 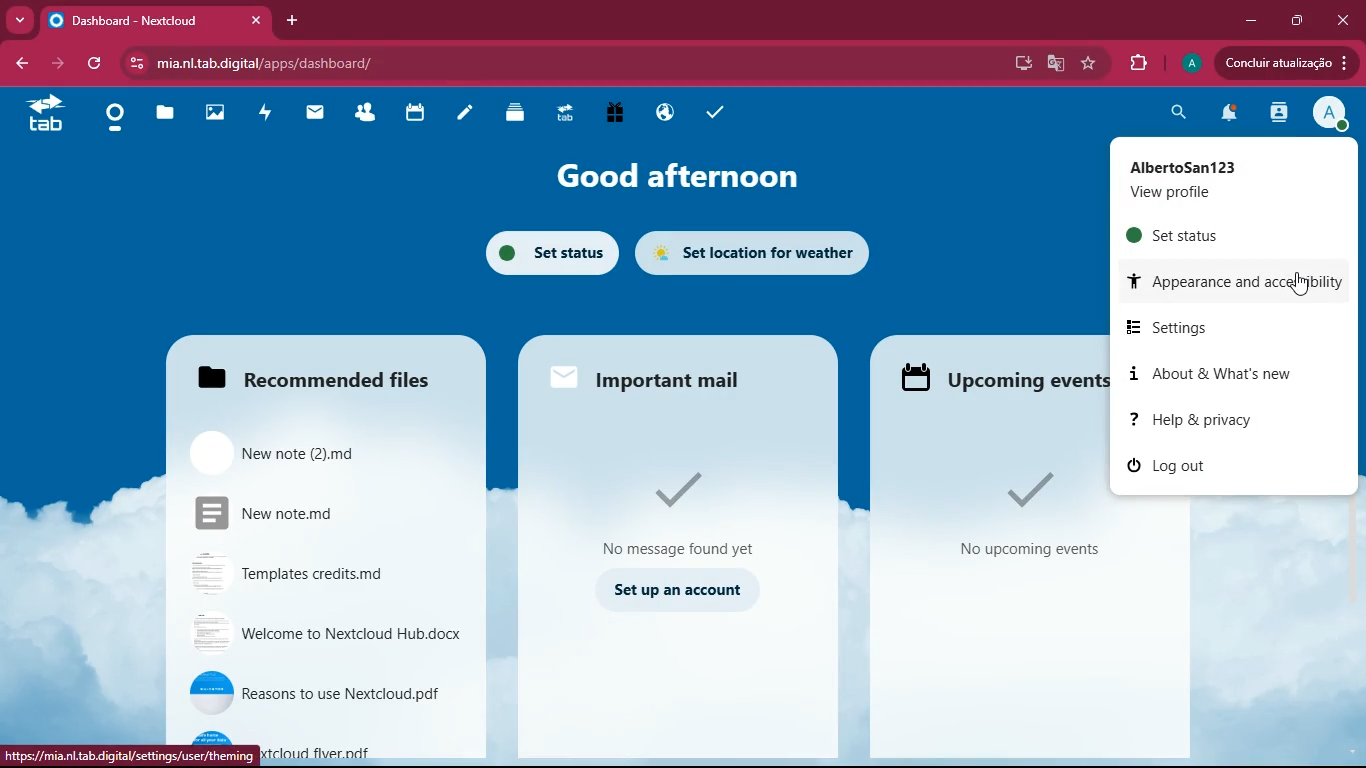 I want to click on more, so click(x=20, y=19).